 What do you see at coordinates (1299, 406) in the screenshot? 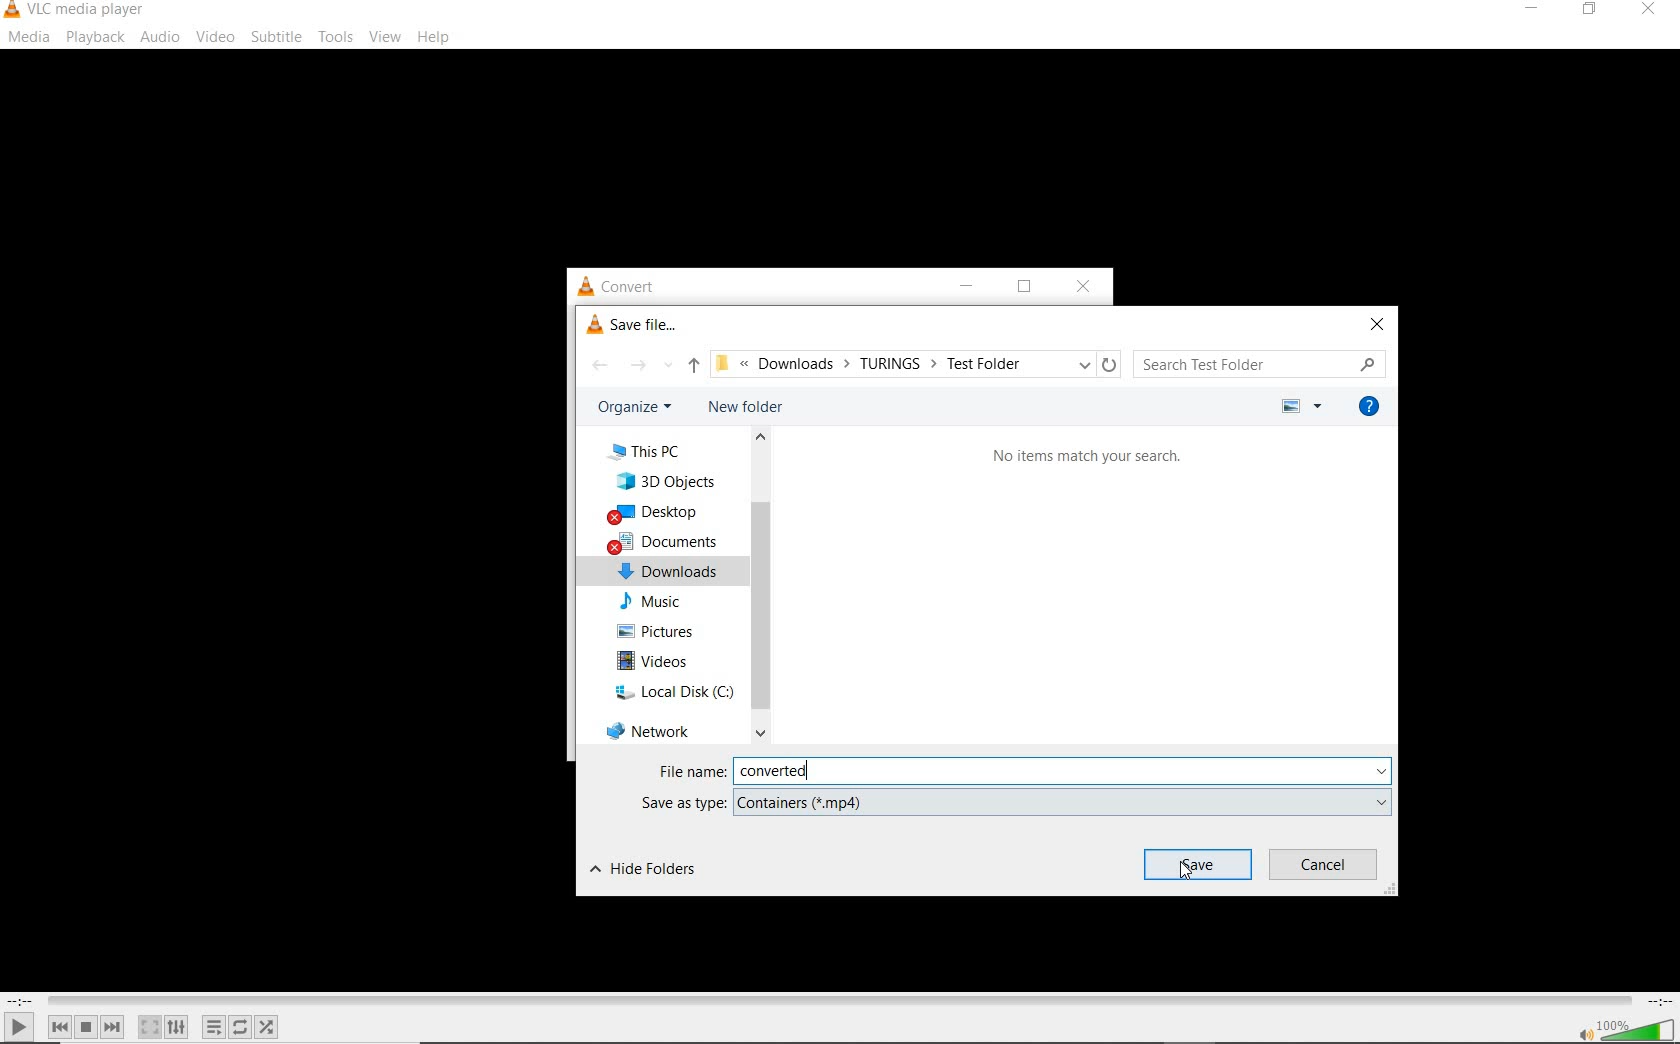
I see `more options` at bounding box center [1299, 406].